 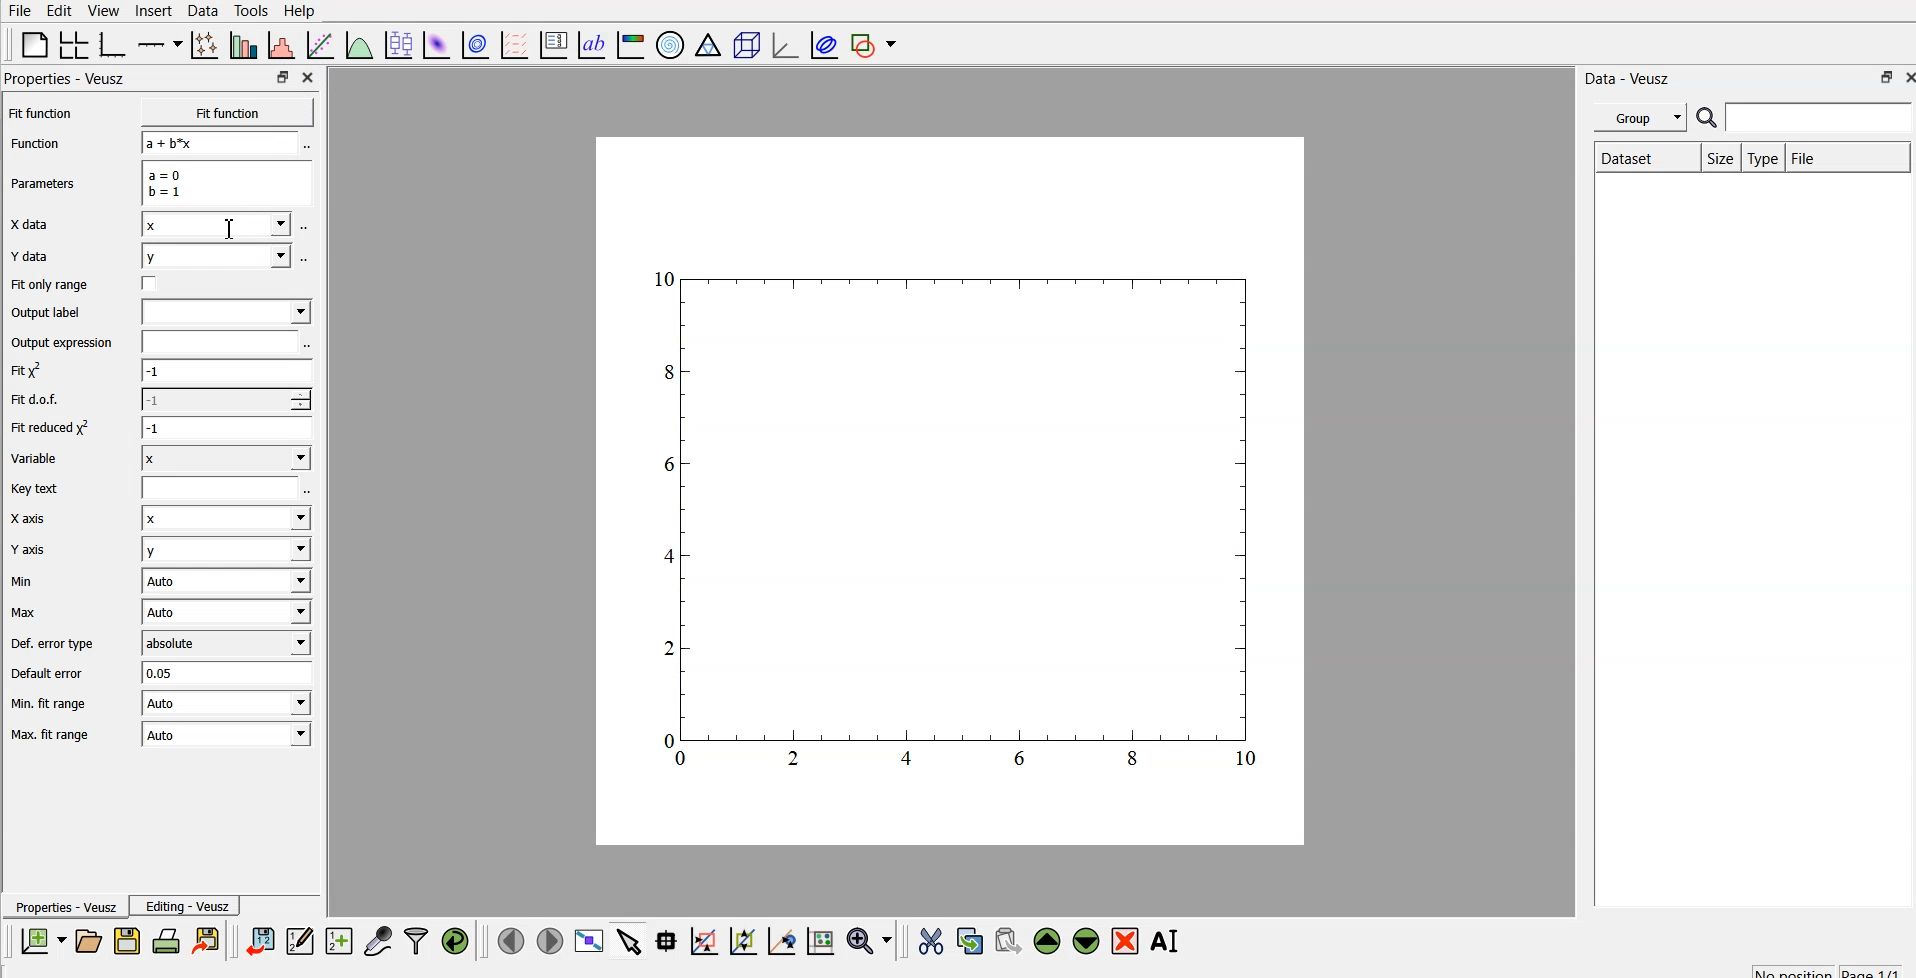 I want to click on histogram of a dataset, so click(x=280, y=45).